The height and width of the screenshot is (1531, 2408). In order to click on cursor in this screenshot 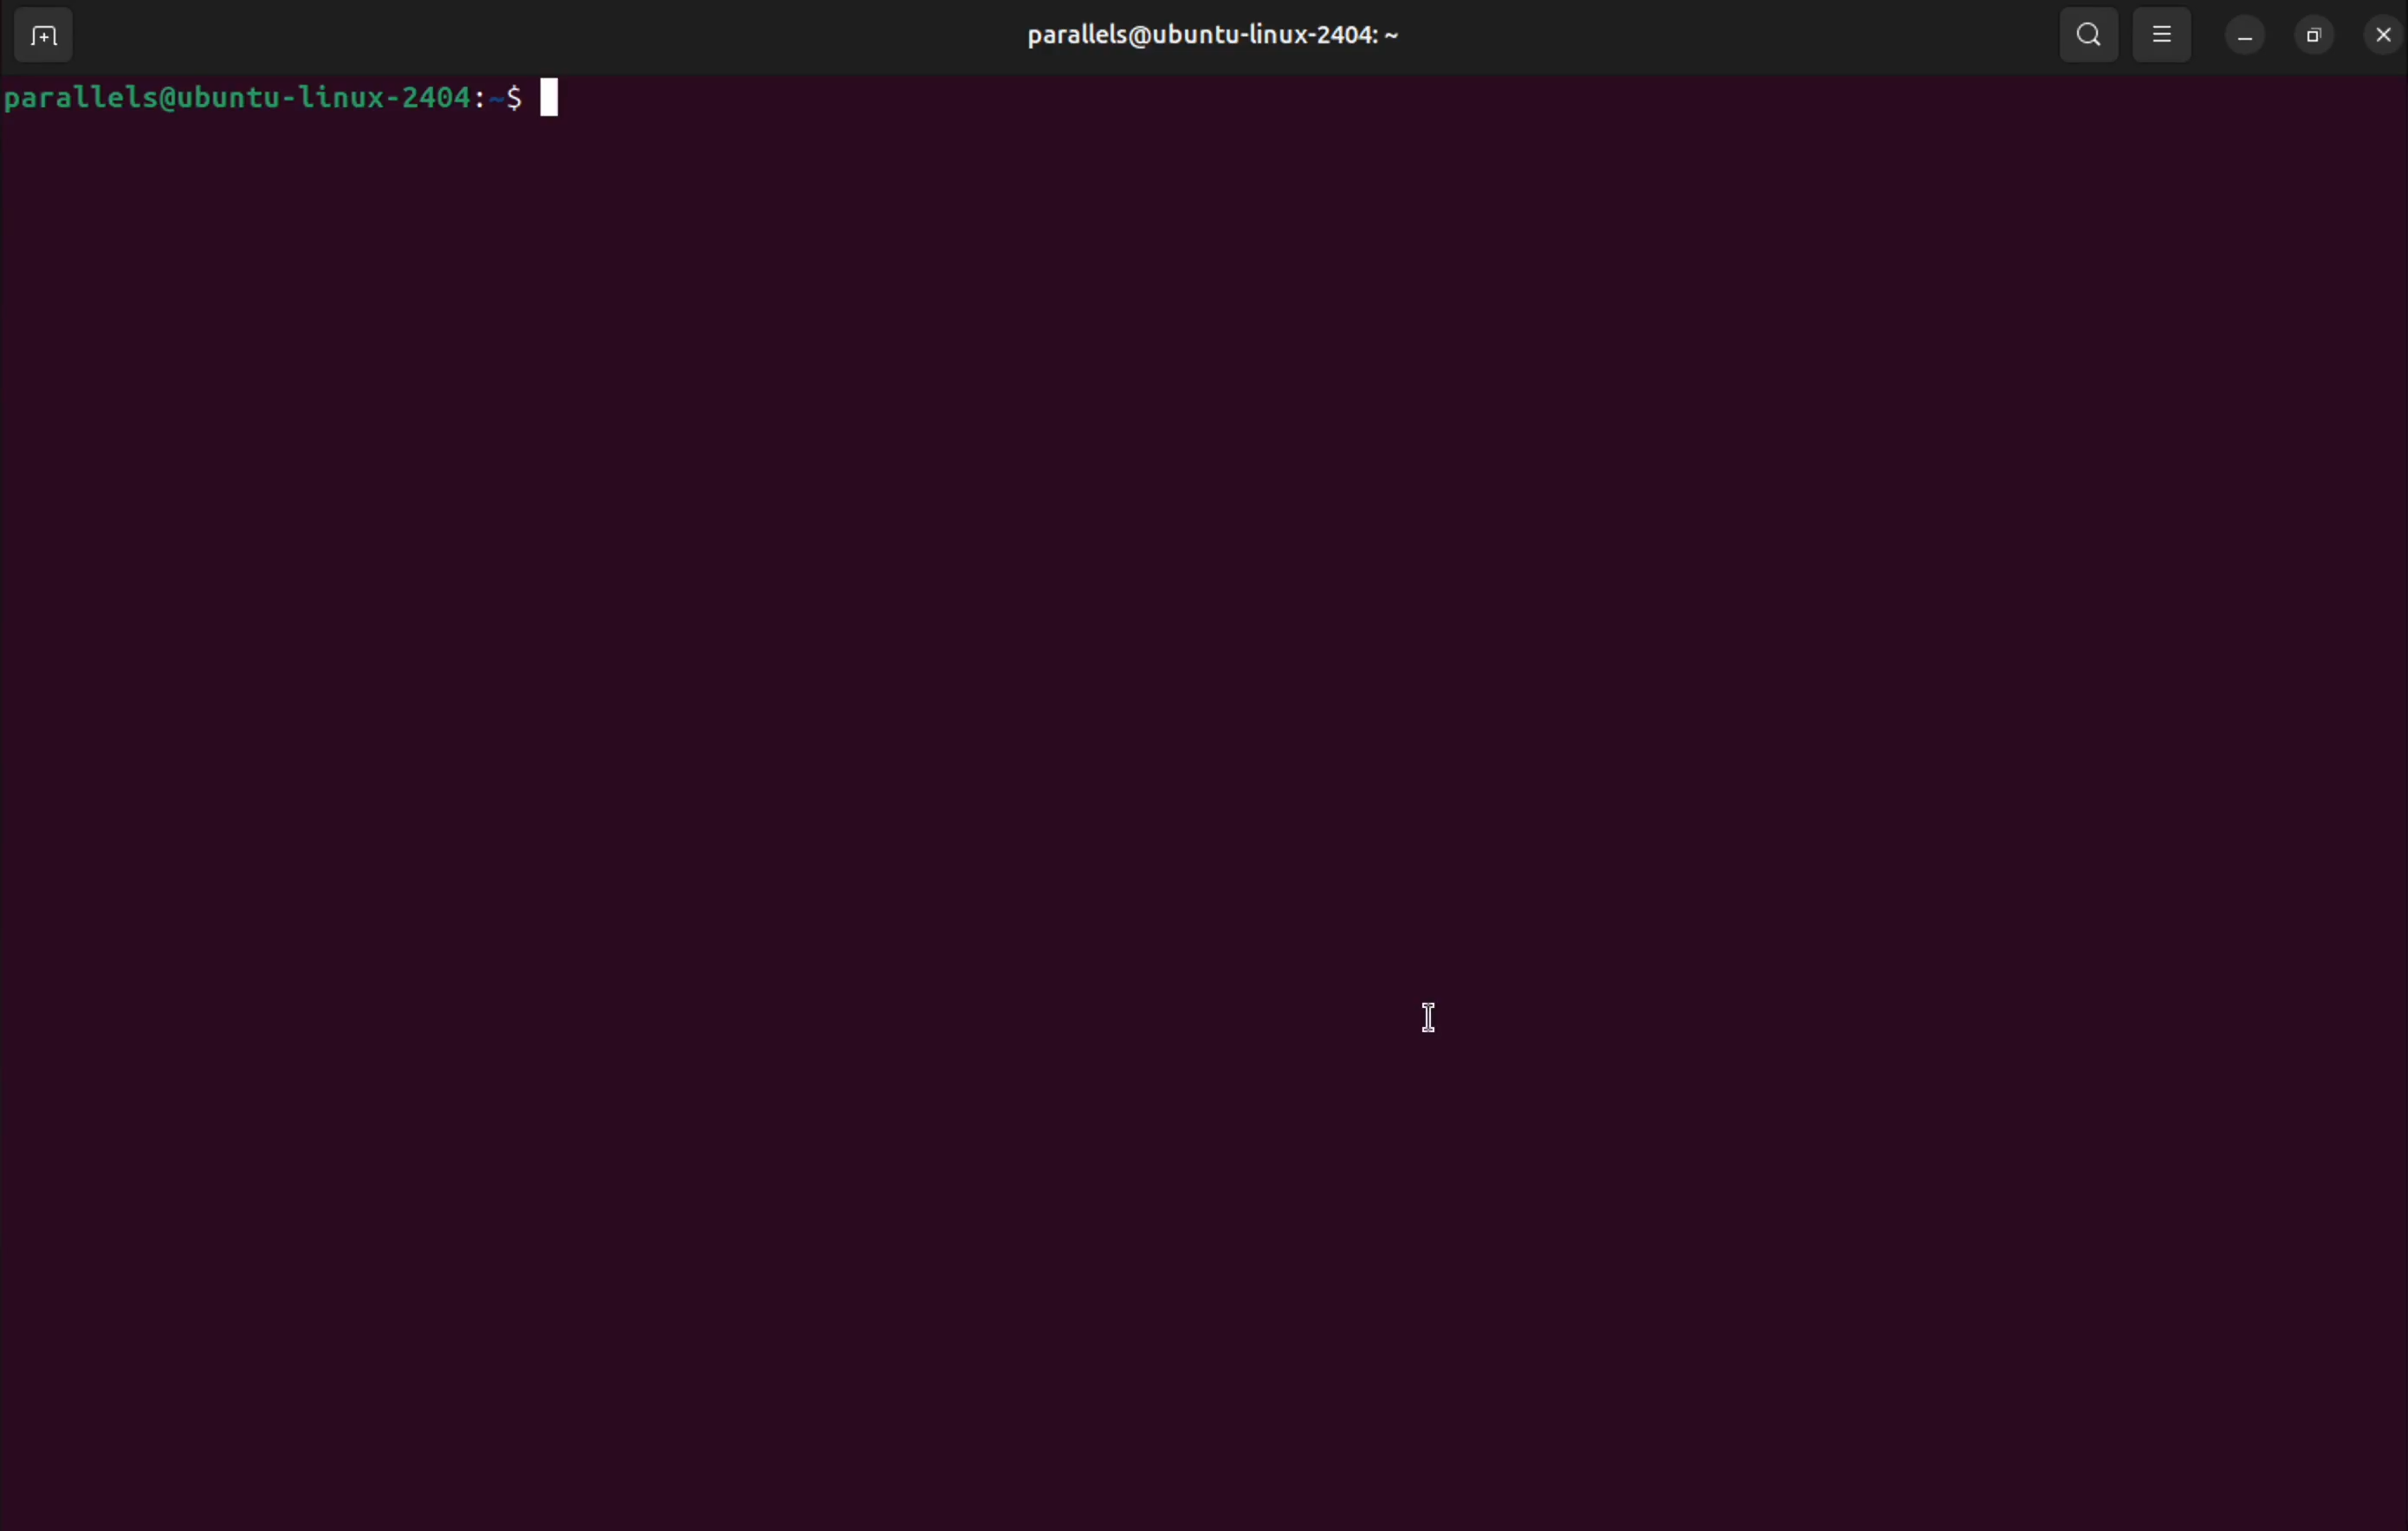, I will do `click(1434, 1012)`.